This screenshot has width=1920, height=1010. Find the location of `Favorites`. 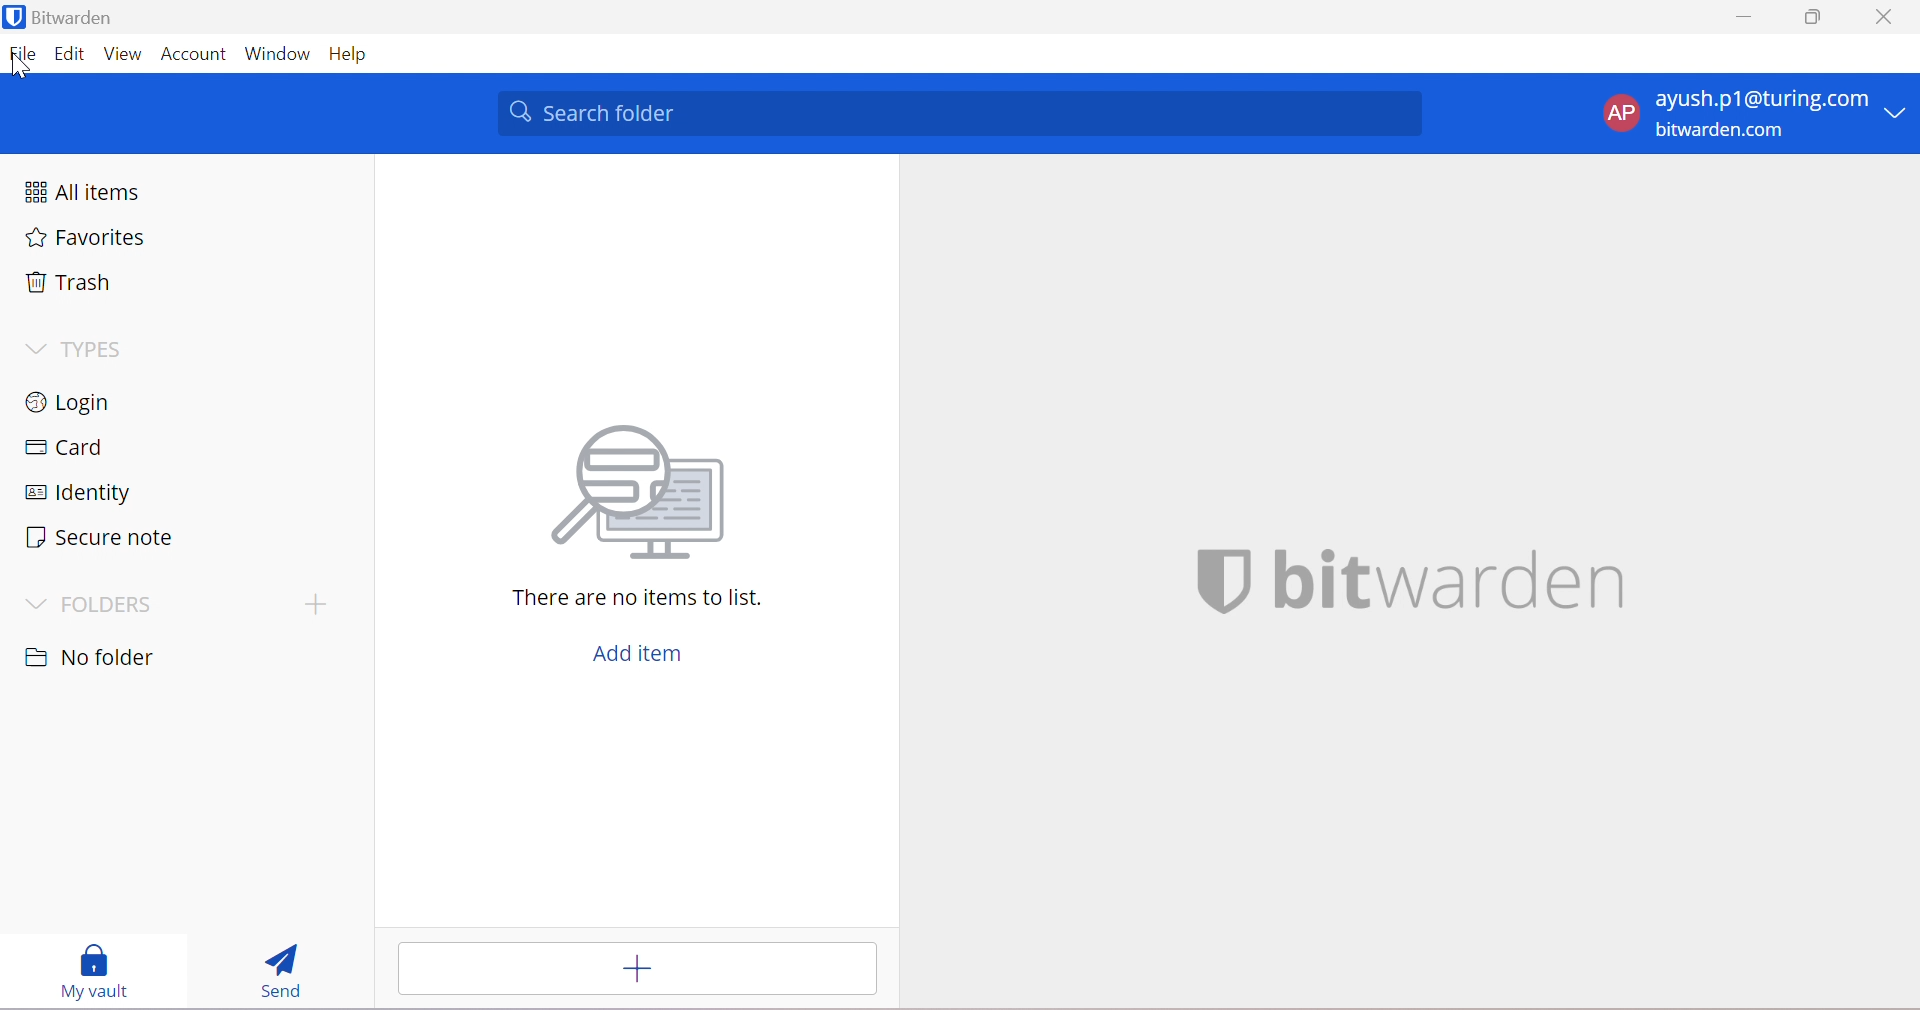

Favorites is located at coordinates (88, 238).